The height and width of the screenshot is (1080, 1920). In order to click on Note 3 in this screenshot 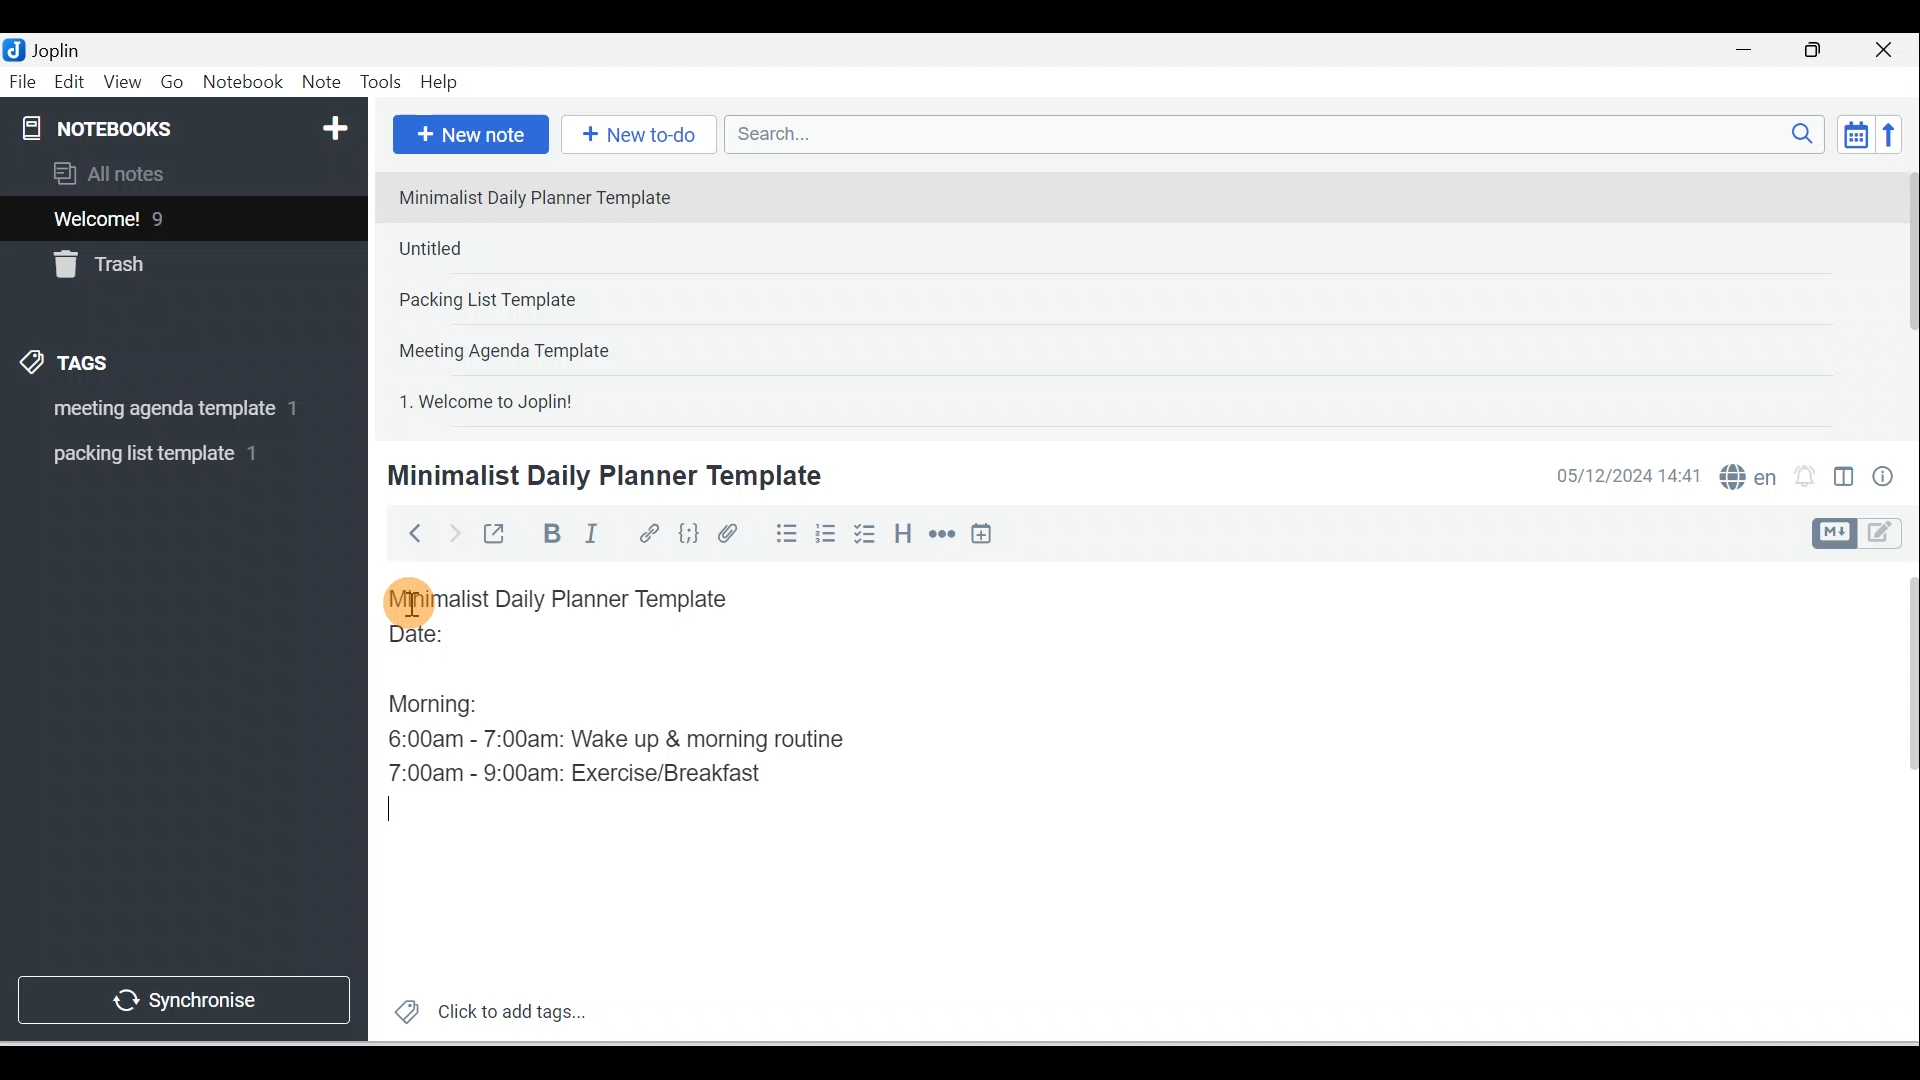, I will do `click(551, 301)`.